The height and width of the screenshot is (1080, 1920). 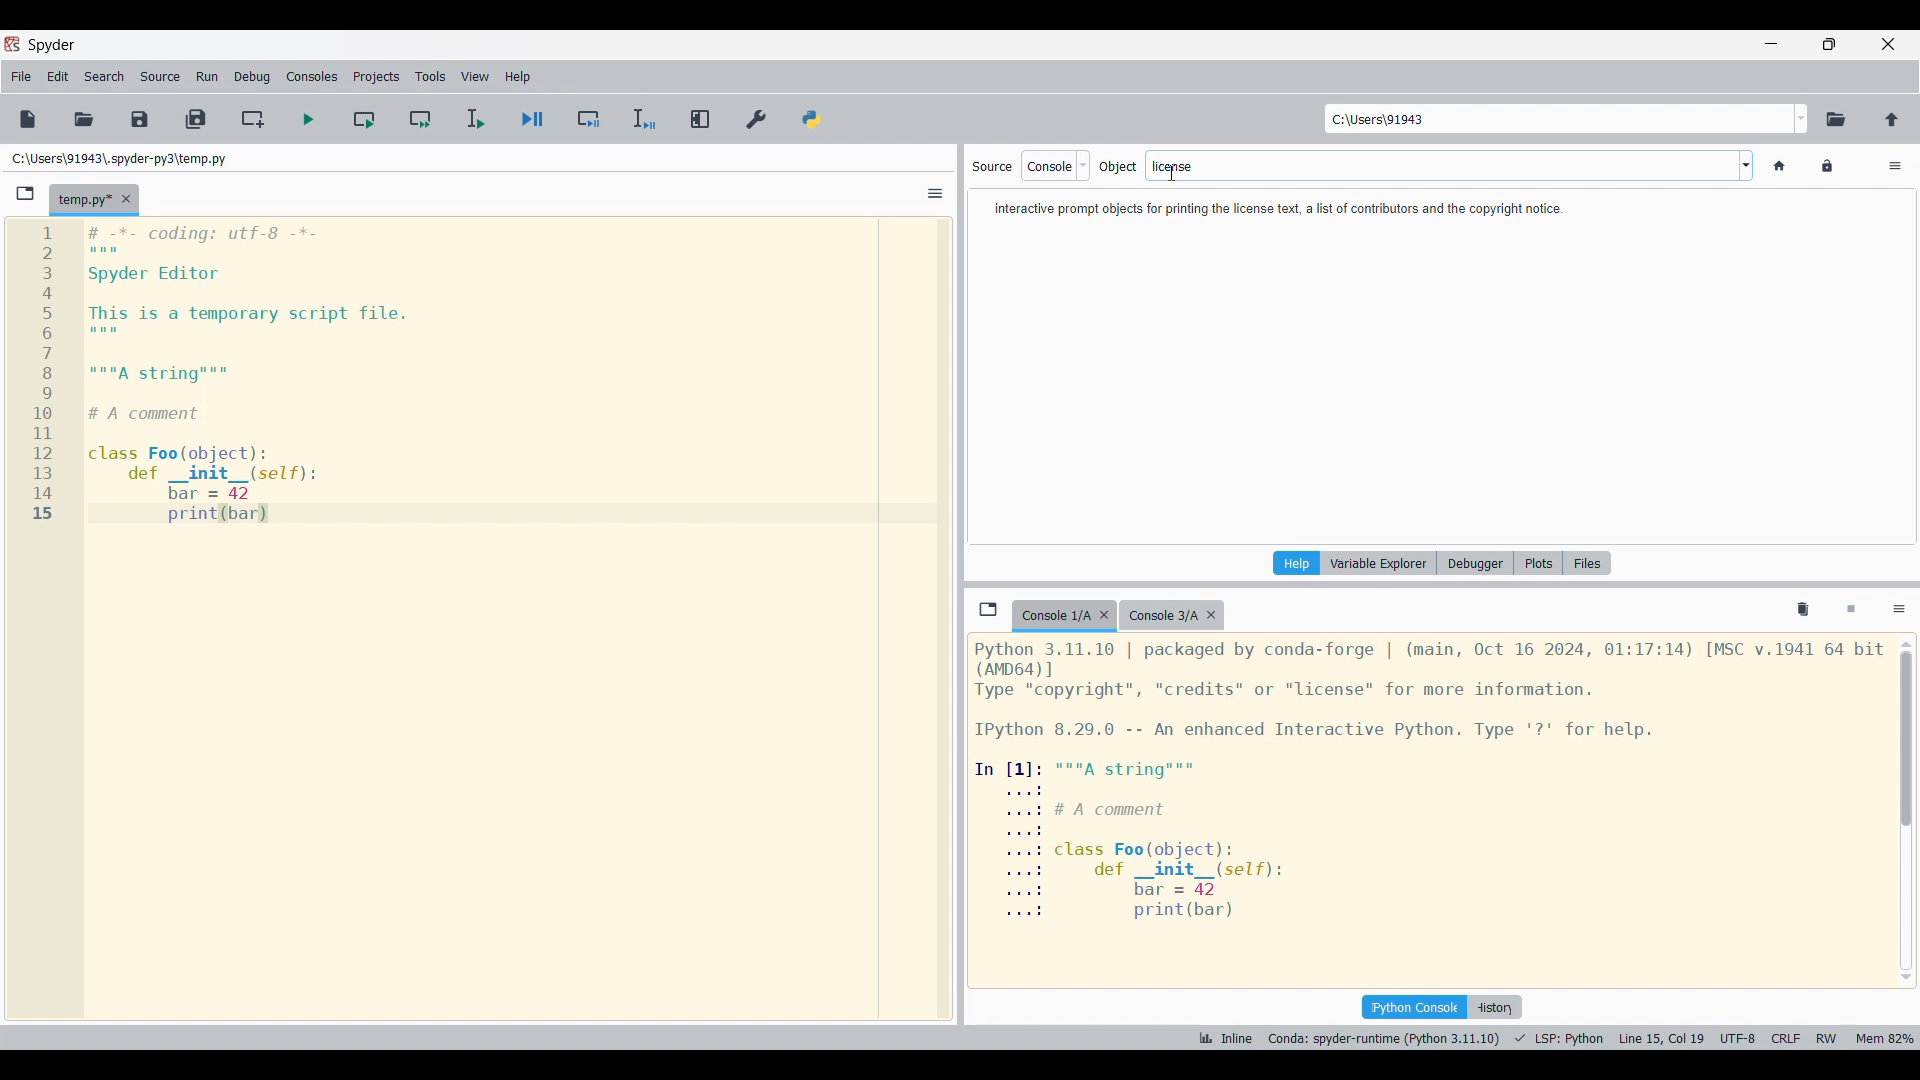 What do you see at coordinates (1587, 563) in the screenshot?
I see `Files` at bounding box center [1587, 563].